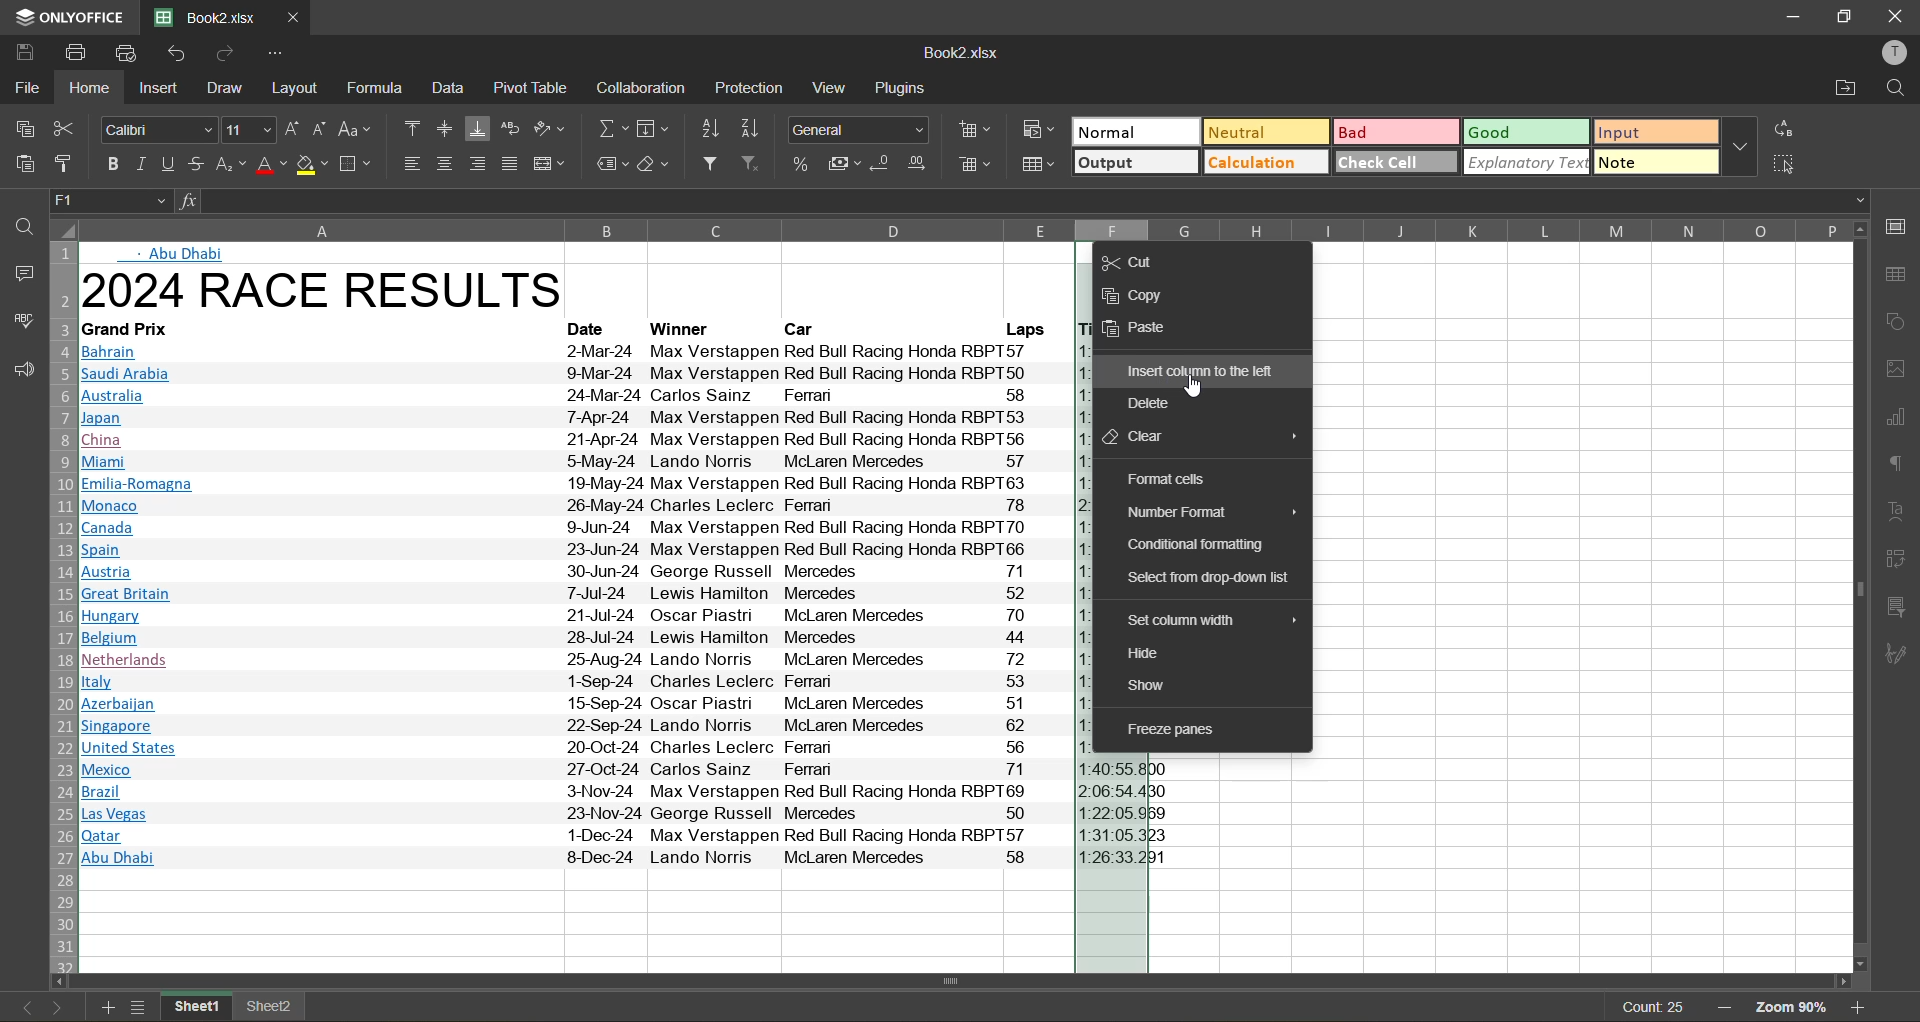 The image size is (1920, 1022). I want to click on explanatory text, so click(1529, 163).